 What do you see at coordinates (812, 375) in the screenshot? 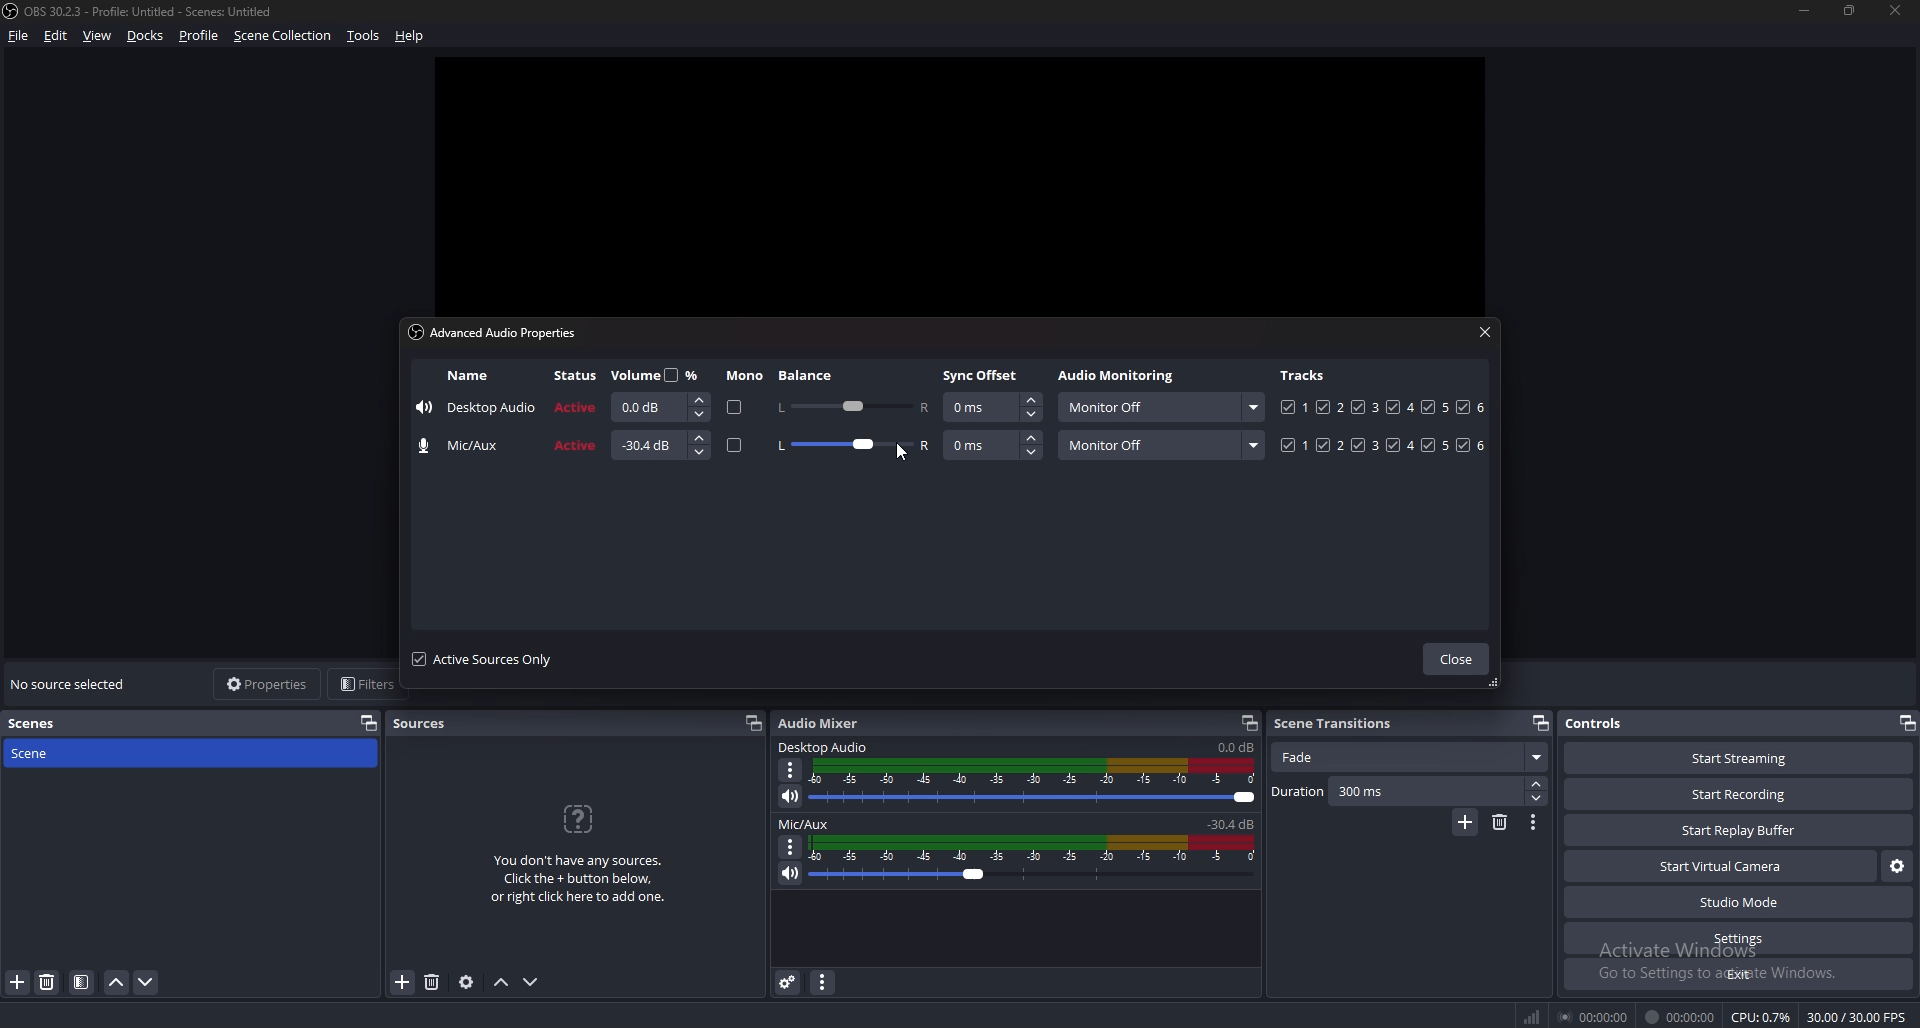
I see `balance` at bounding box center [812, 375].